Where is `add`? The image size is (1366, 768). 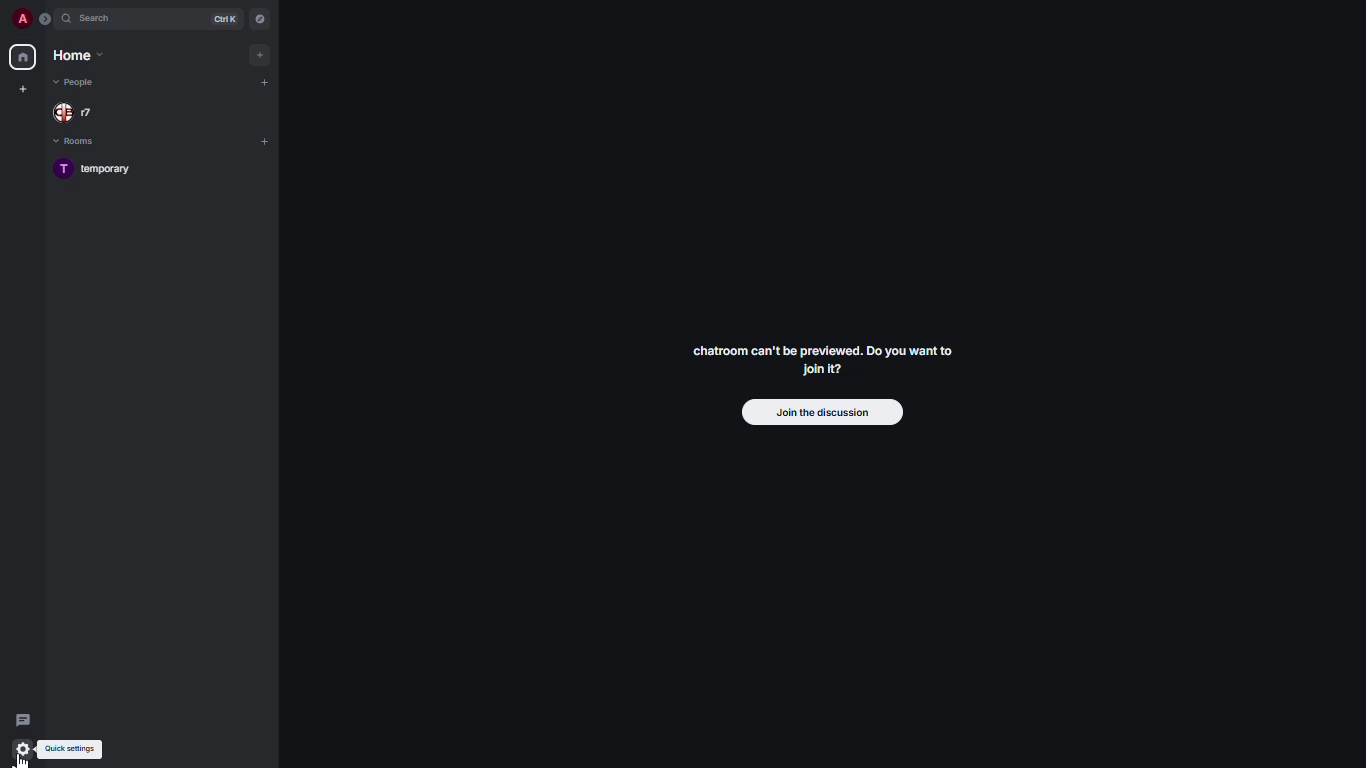
add is located at coordinates (266, 81).